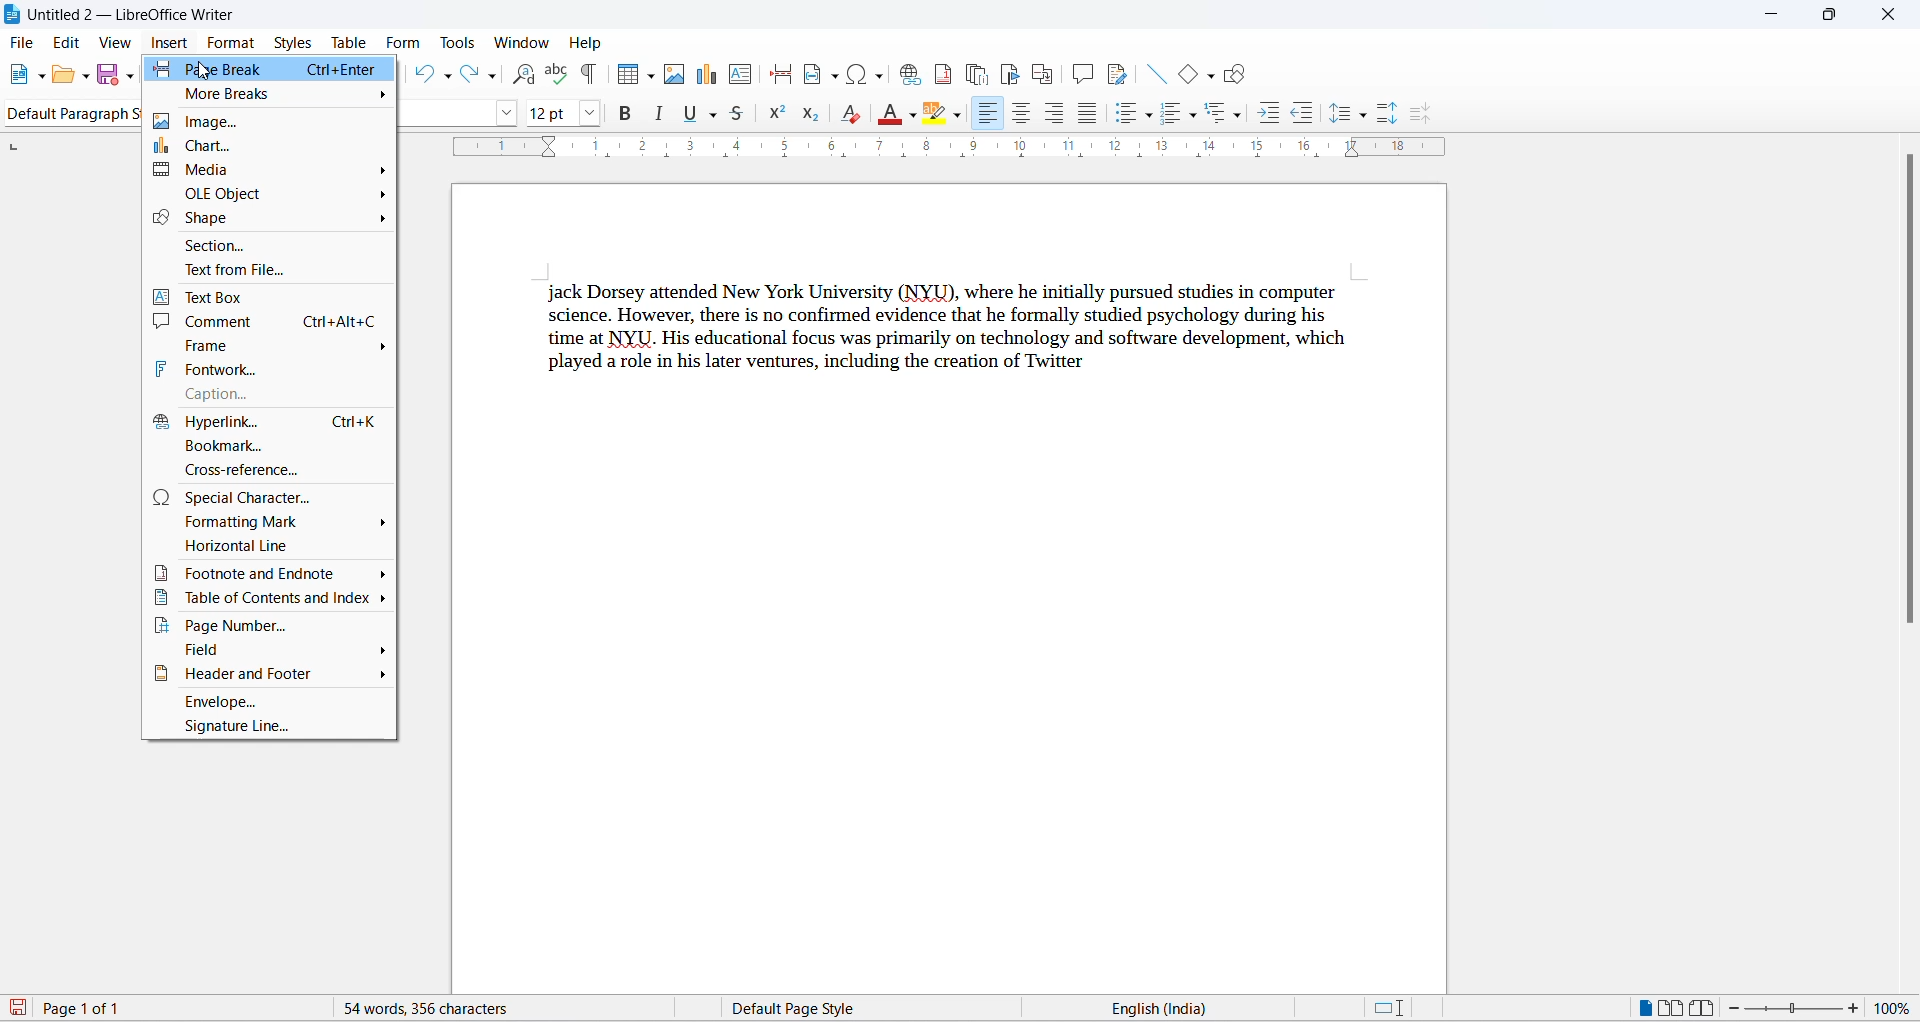  What do you see at coordinates (629, 76) in the screenshot?
I see `insert table` at bounding box center [629, 76].